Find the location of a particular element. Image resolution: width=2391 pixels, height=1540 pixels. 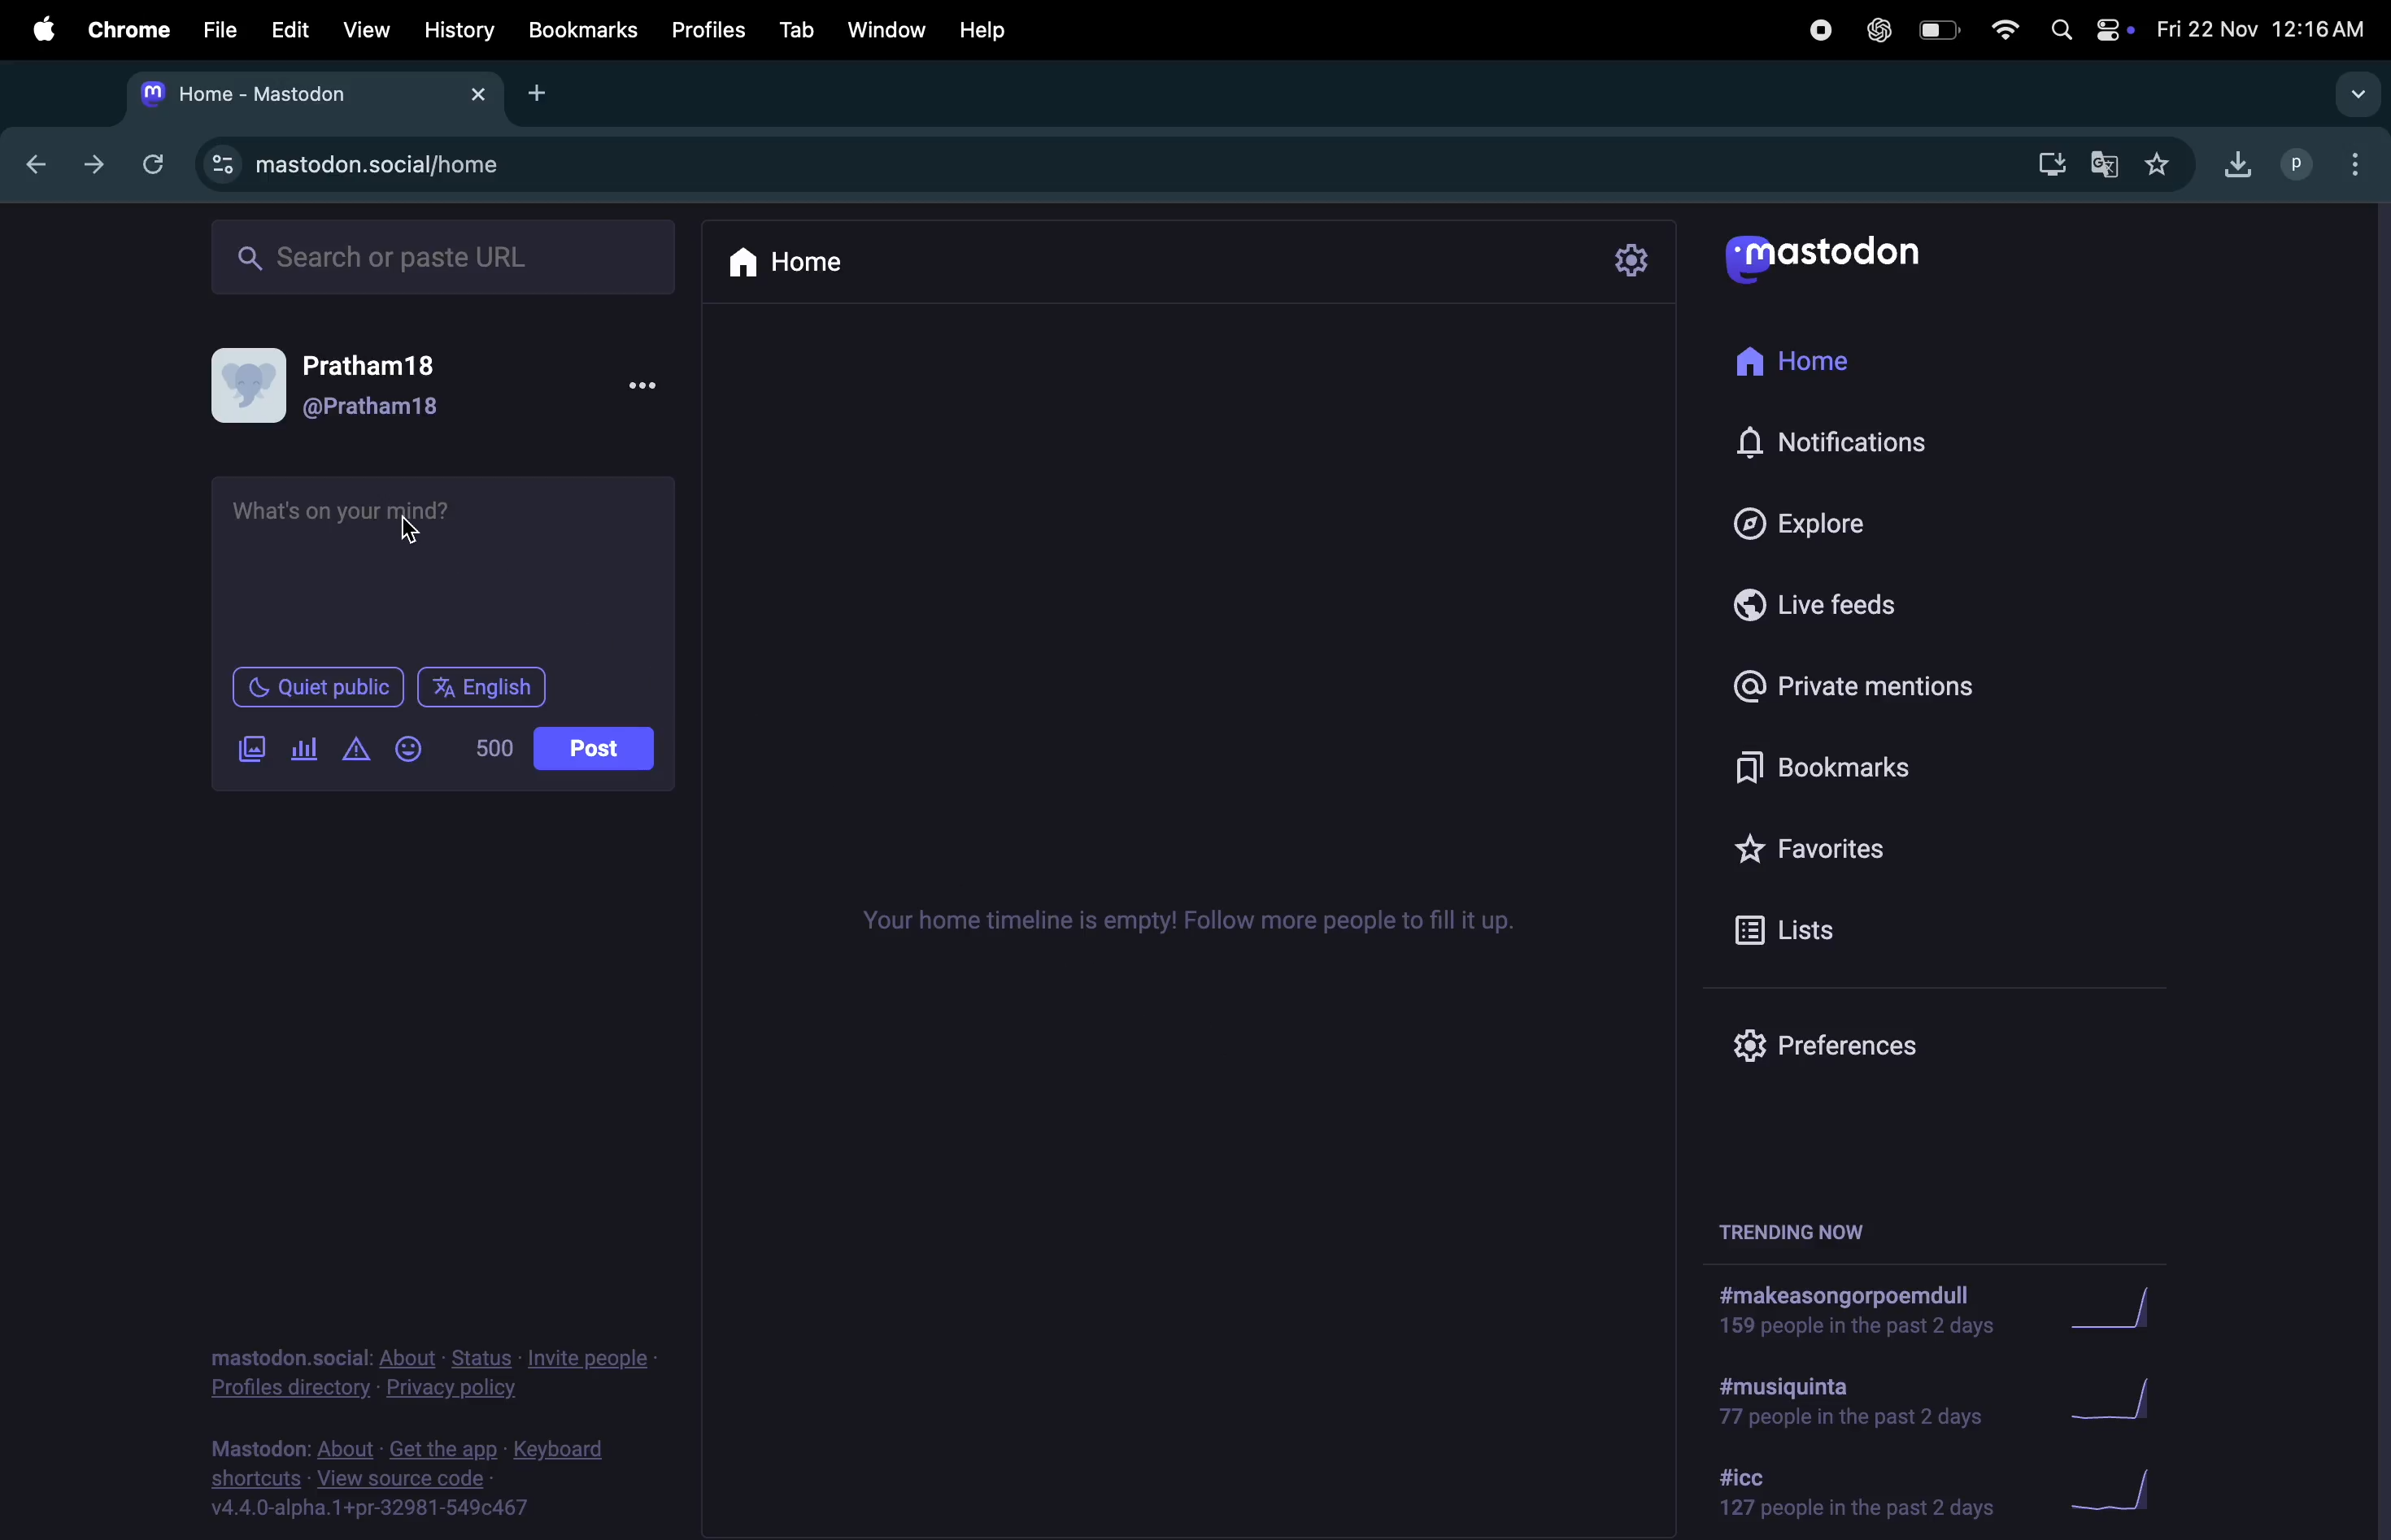

prefrence is located at coordinates (1842, 1045).